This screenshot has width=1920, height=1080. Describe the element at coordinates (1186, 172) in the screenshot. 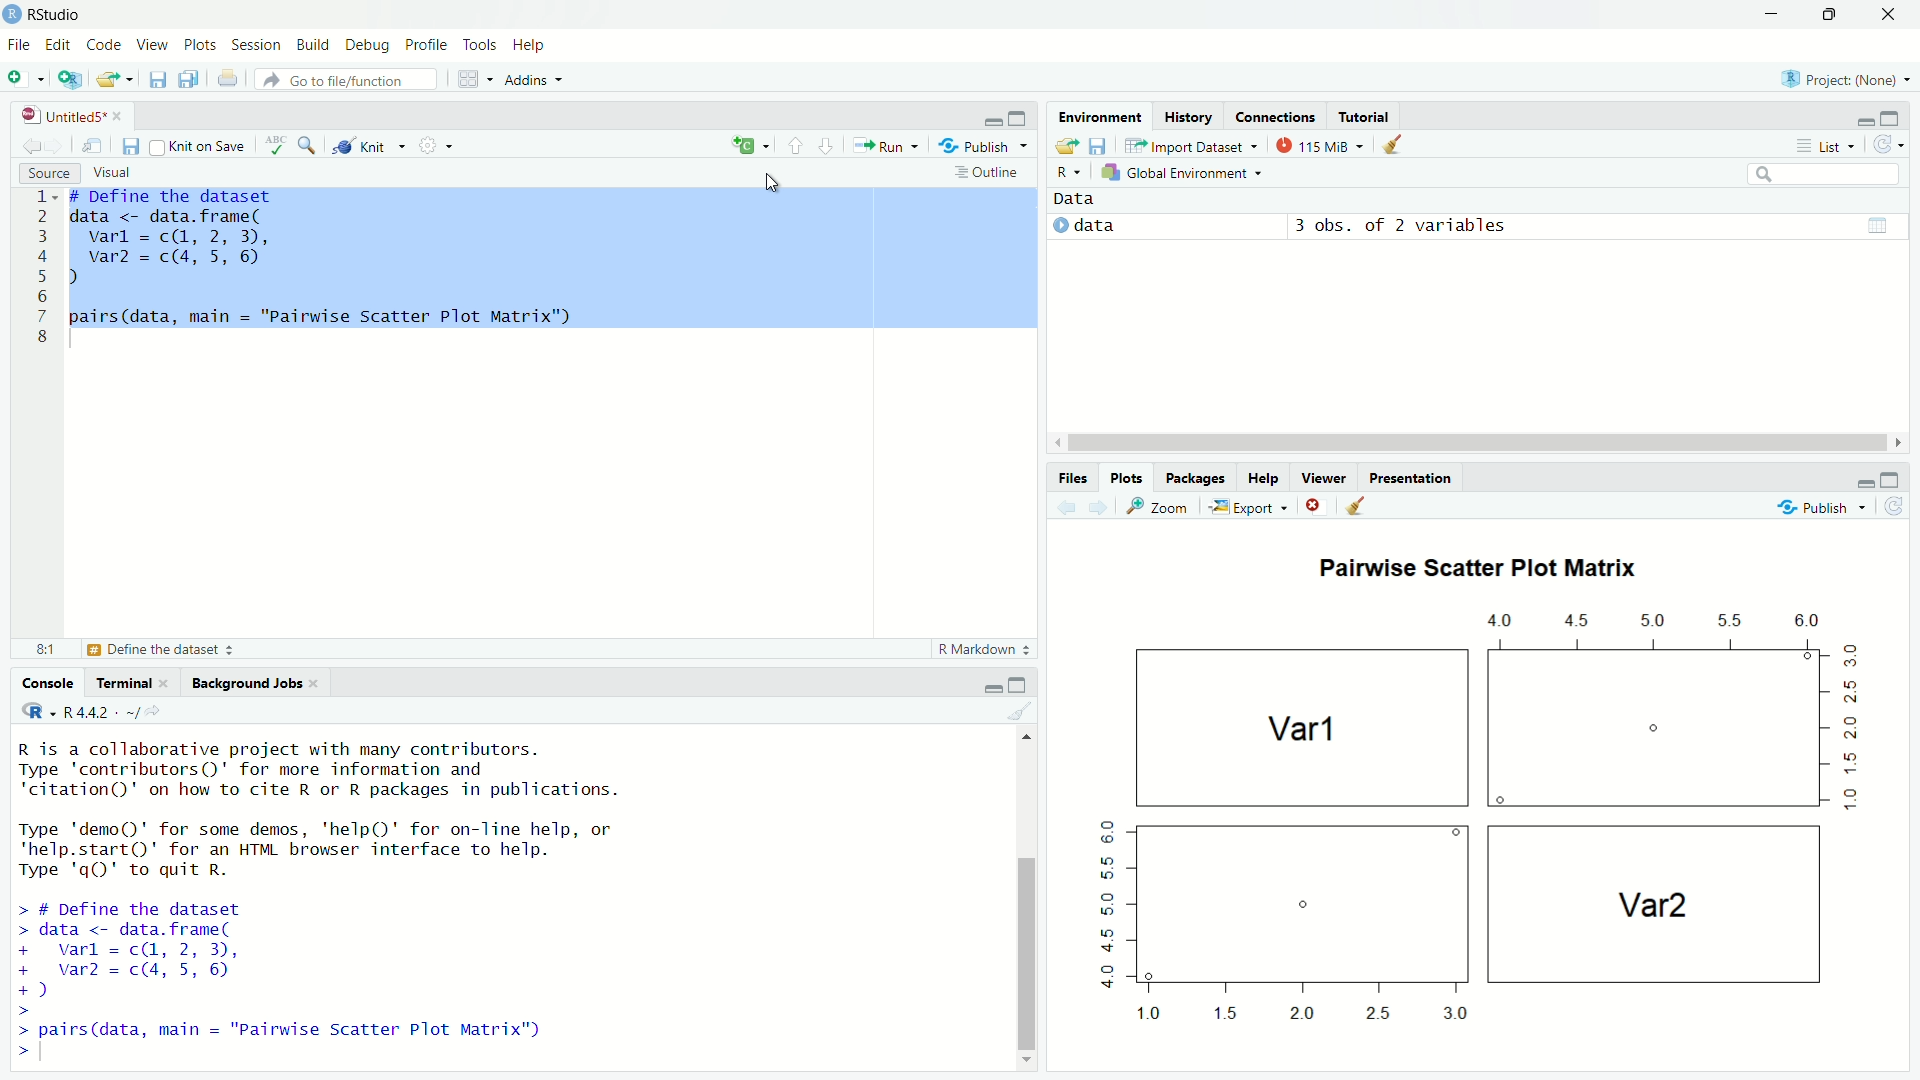

I see `Global Environment` at that location.